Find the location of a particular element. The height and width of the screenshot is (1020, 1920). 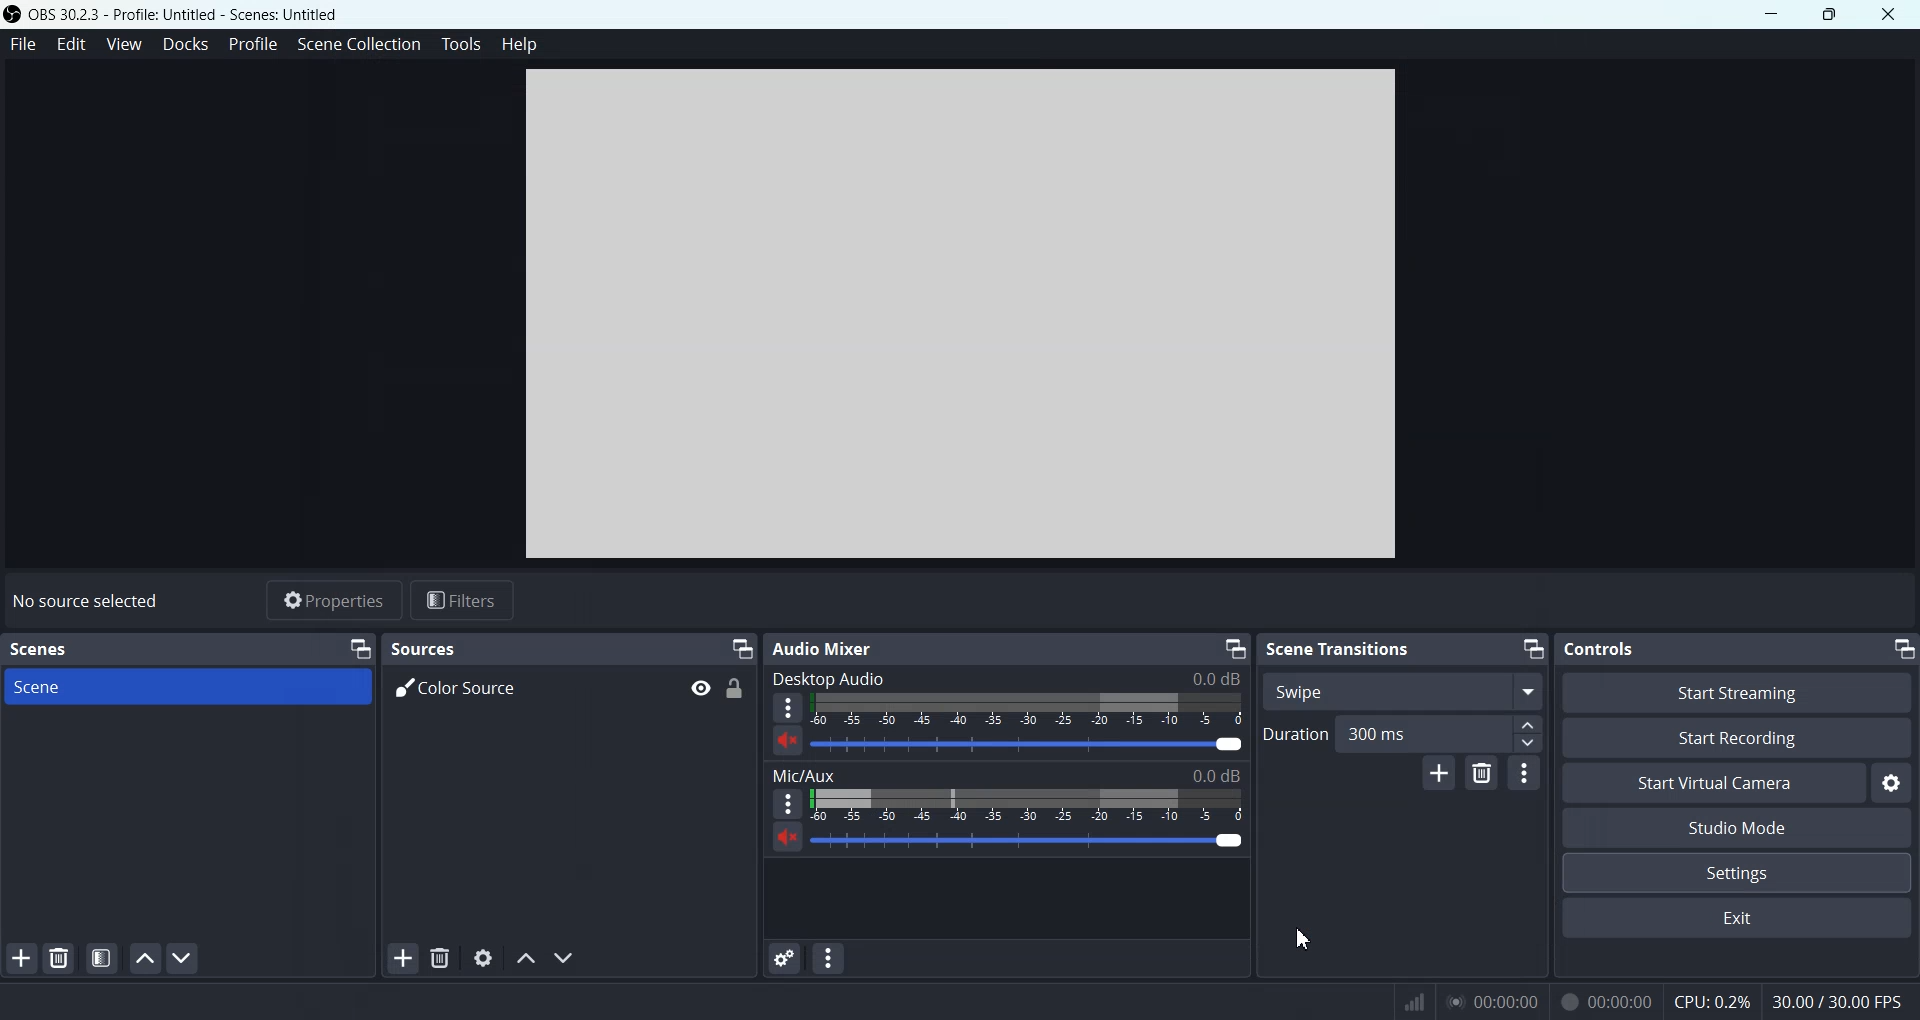

Transition properties is located at coordinates (1524, 774).